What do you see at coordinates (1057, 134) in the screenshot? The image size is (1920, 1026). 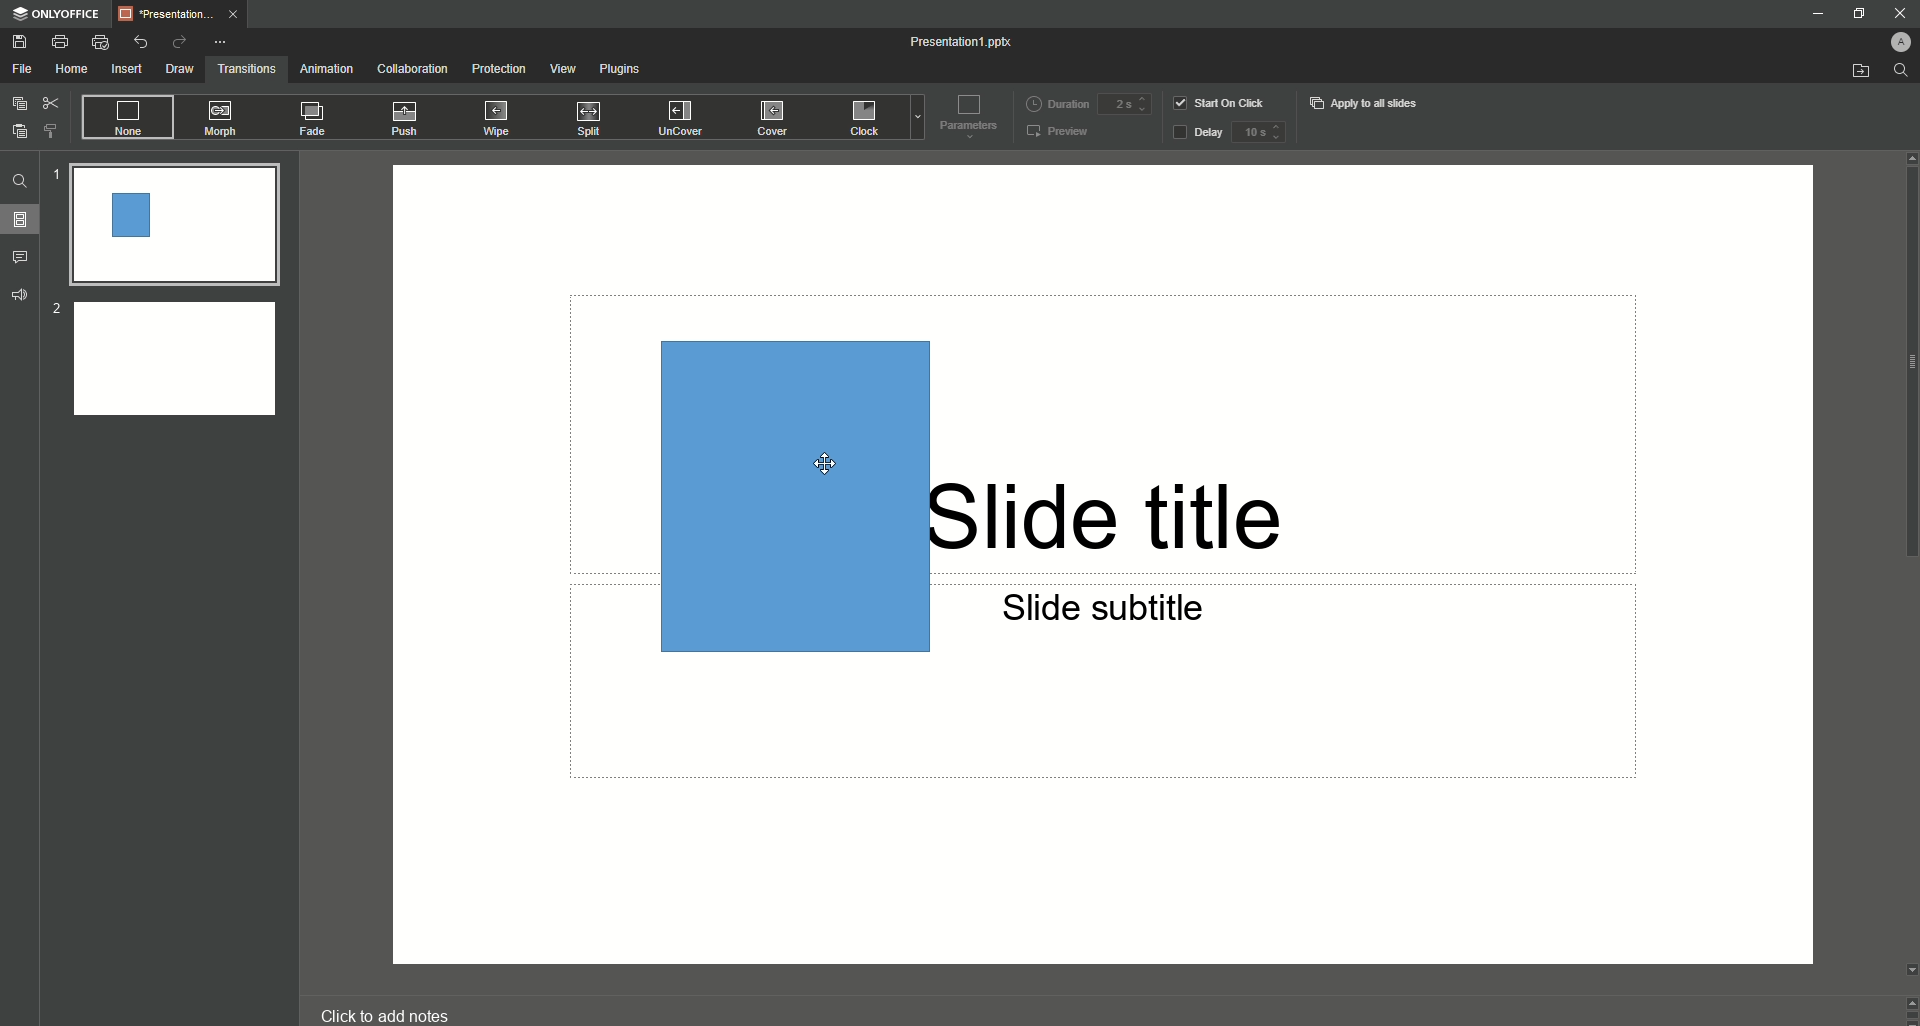 I see `Preview` at bounding box center [1057, 134].